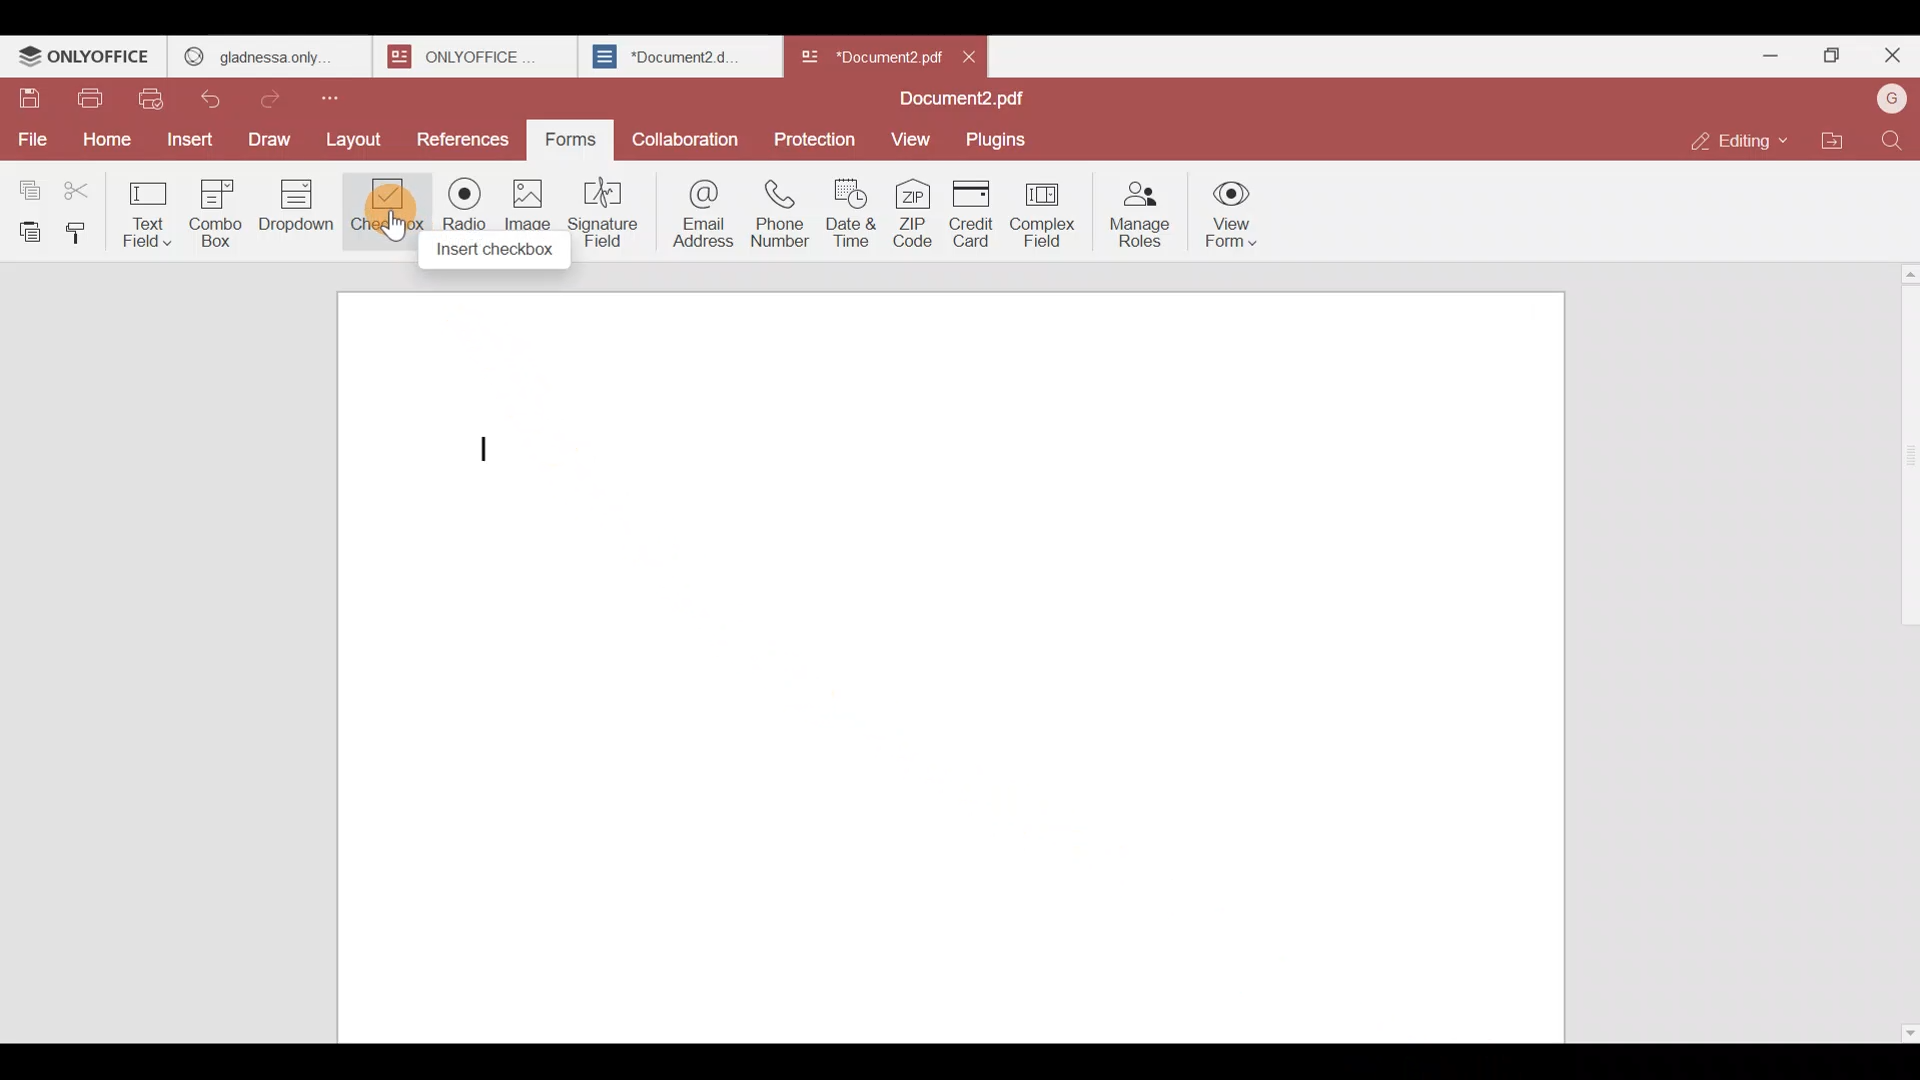 This screenshot has width=1920, height=1080. Describe the element at coordinates (1892, 140) in the screenshot. I see `Find` at that location.